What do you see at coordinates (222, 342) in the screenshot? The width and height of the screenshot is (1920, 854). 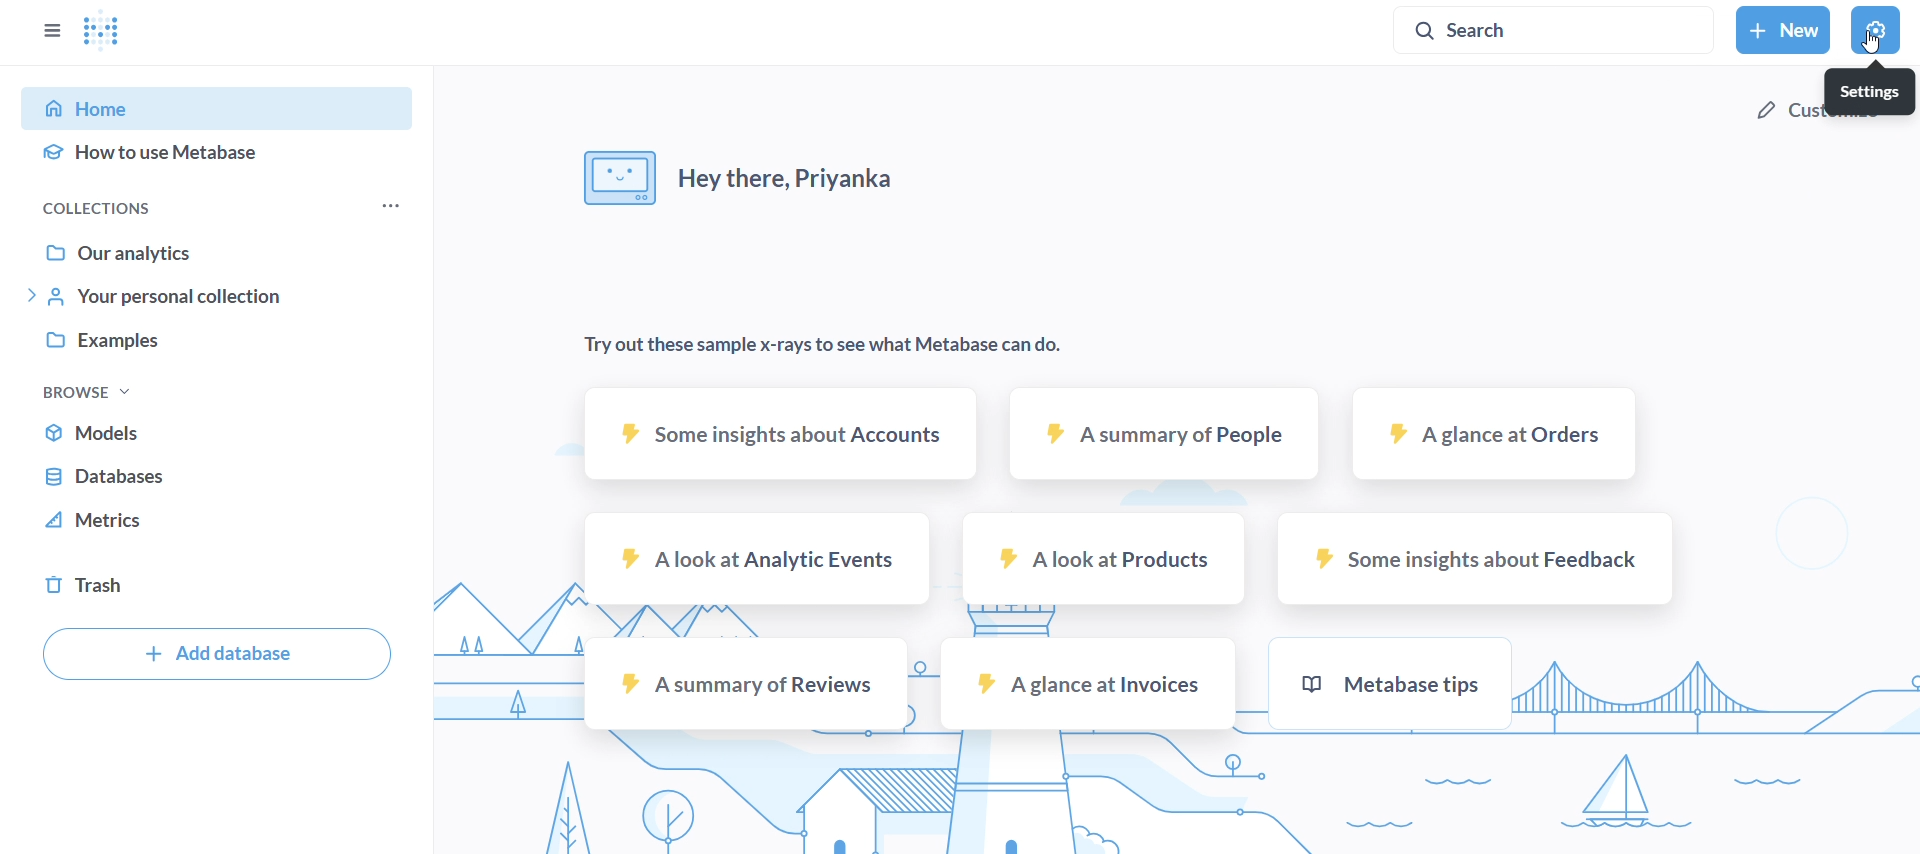 I see `examples` at bounding box center [222, 342].